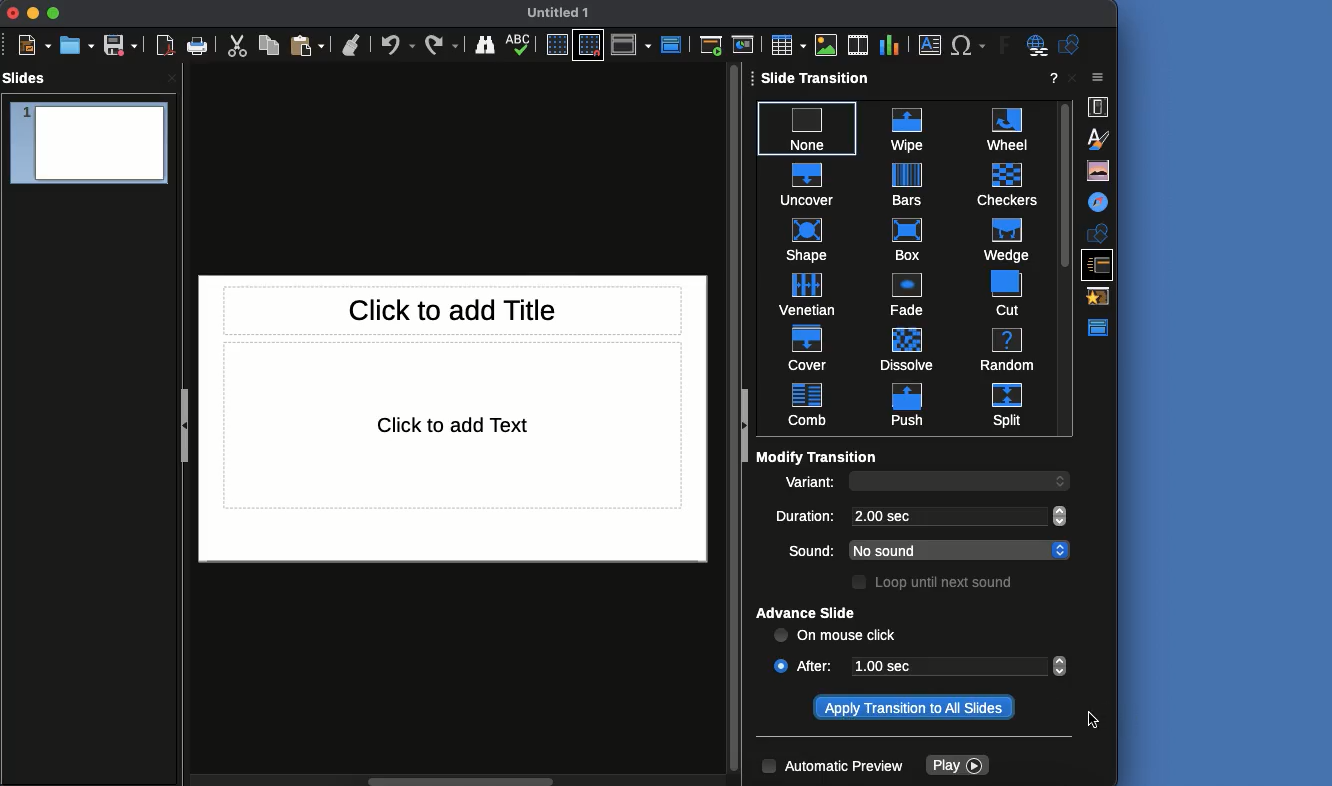 The image size is (1332, 786). Describe the element at coordinates (914, 708) in the screenshot. I see `Clicked` at that location.